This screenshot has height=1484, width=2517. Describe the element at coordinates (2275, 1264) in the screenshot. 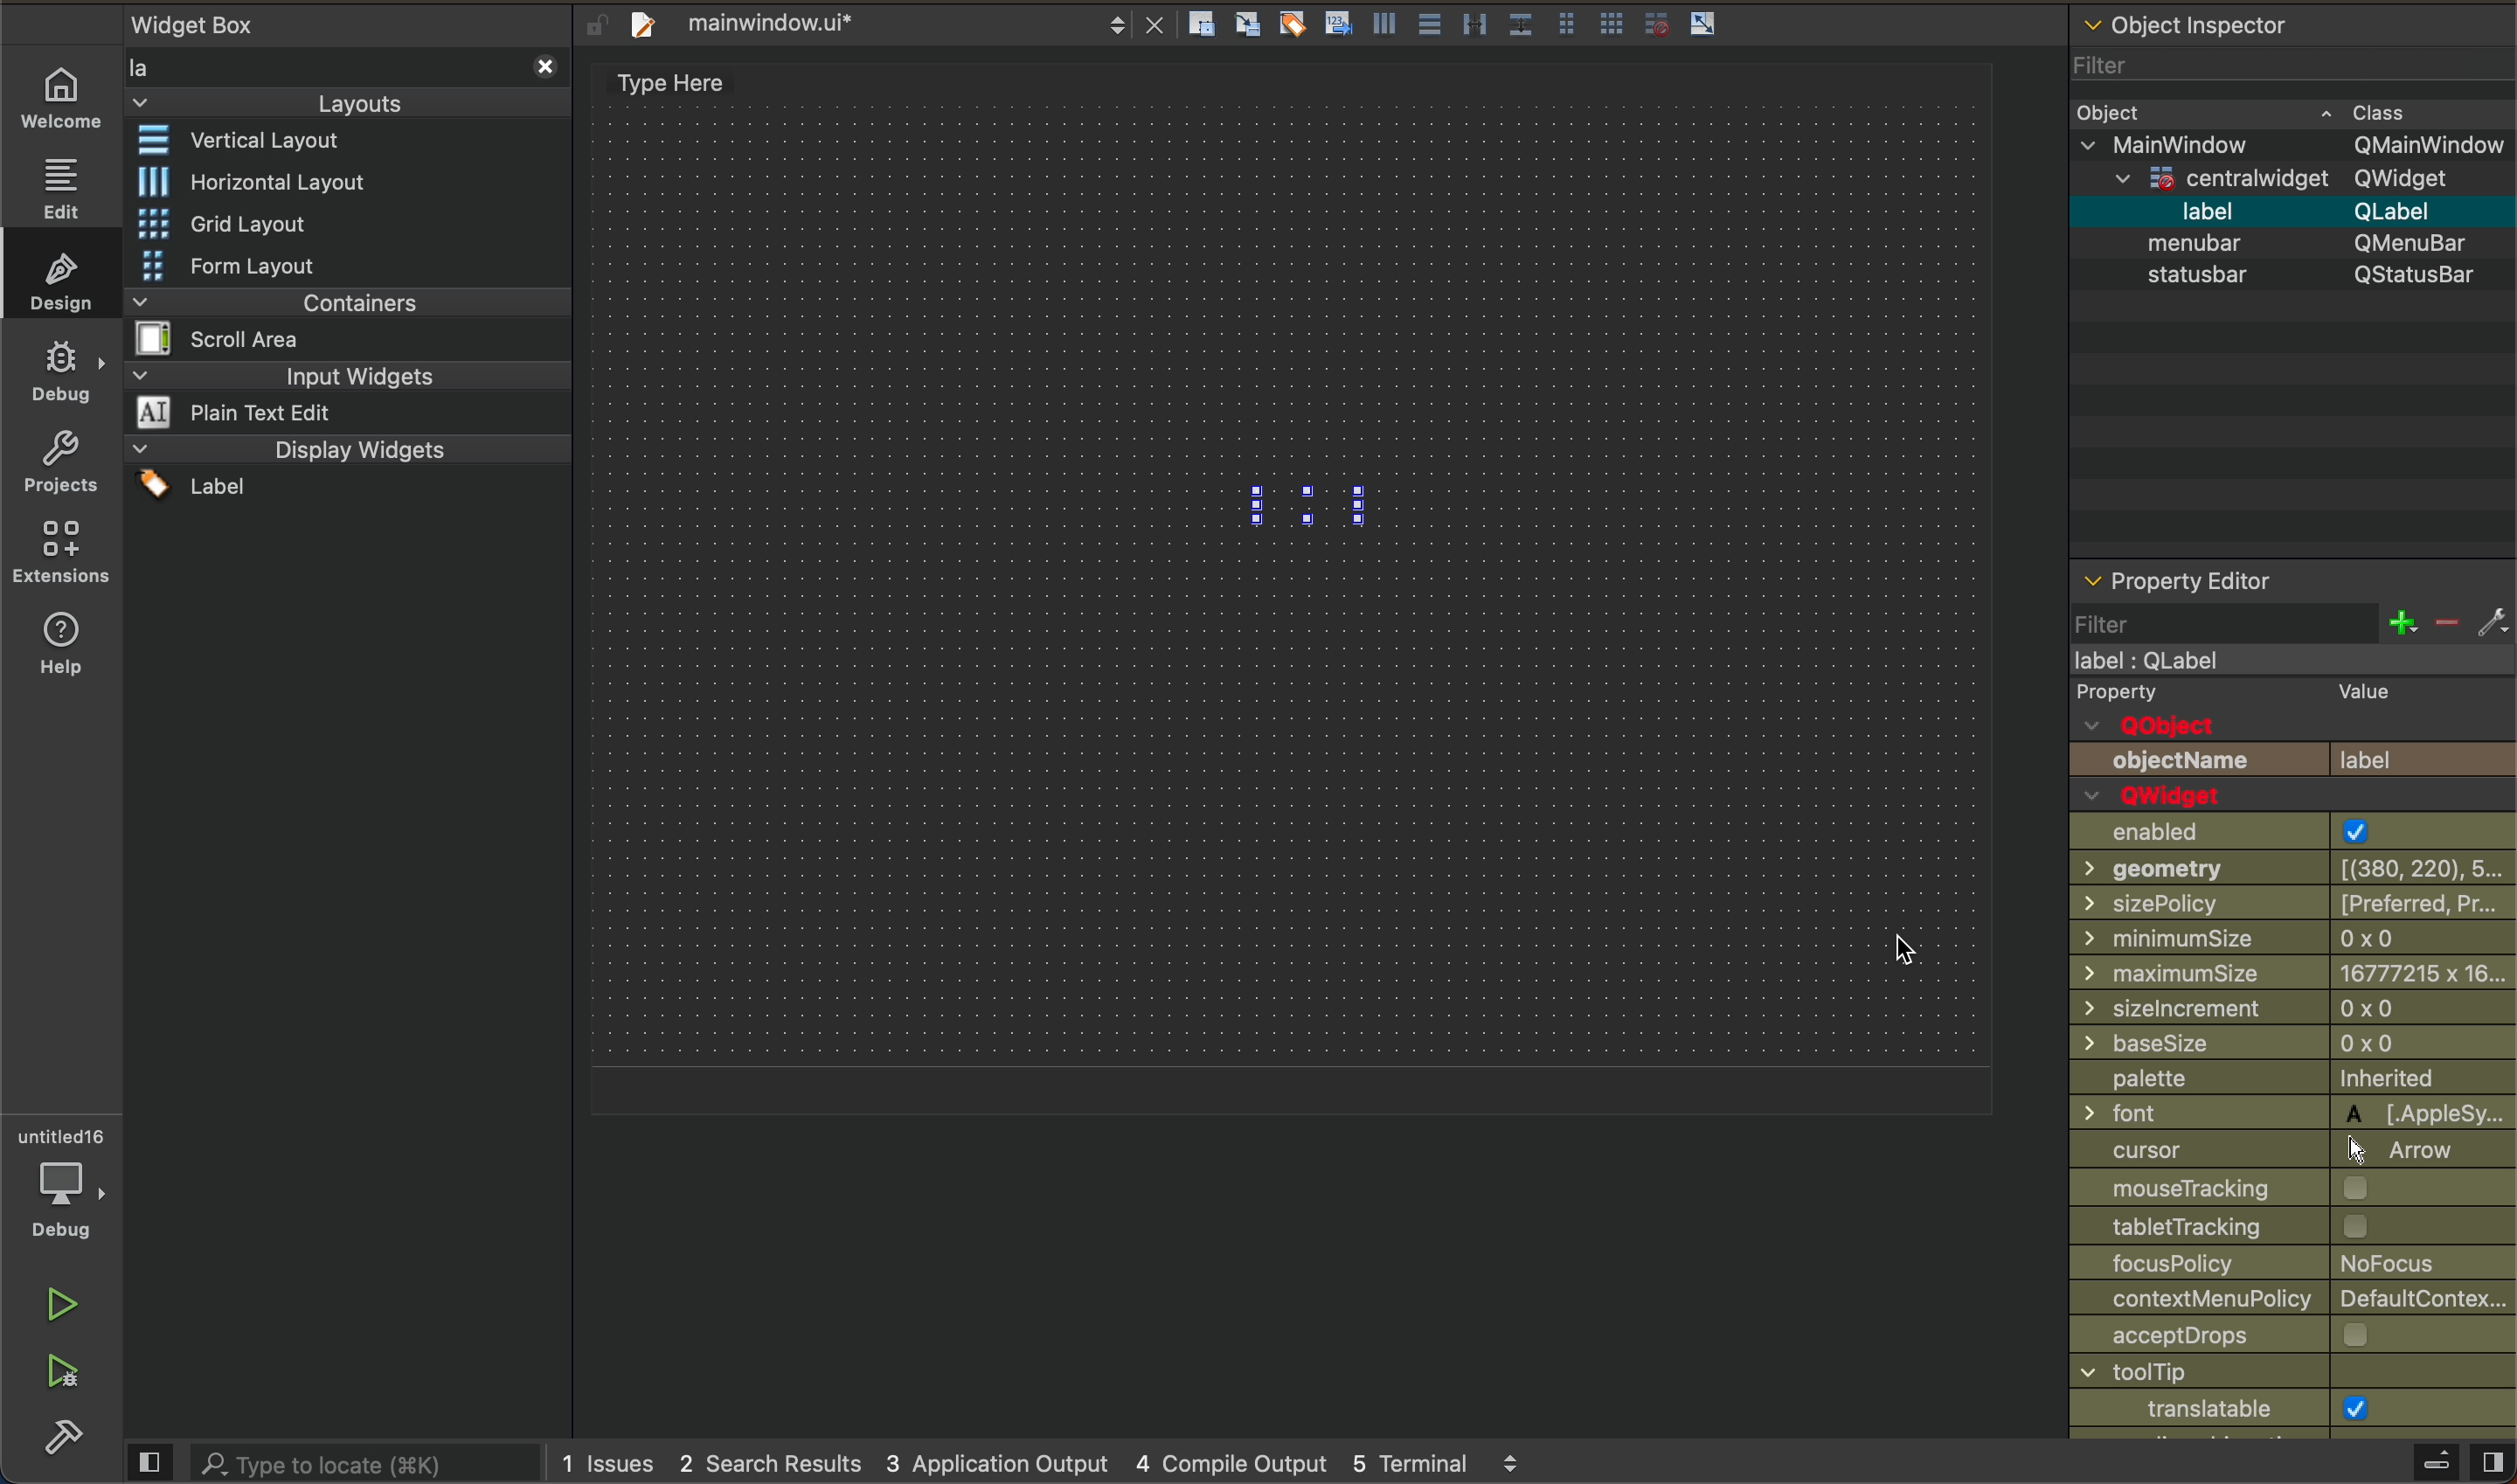

I see `focus` at that location.